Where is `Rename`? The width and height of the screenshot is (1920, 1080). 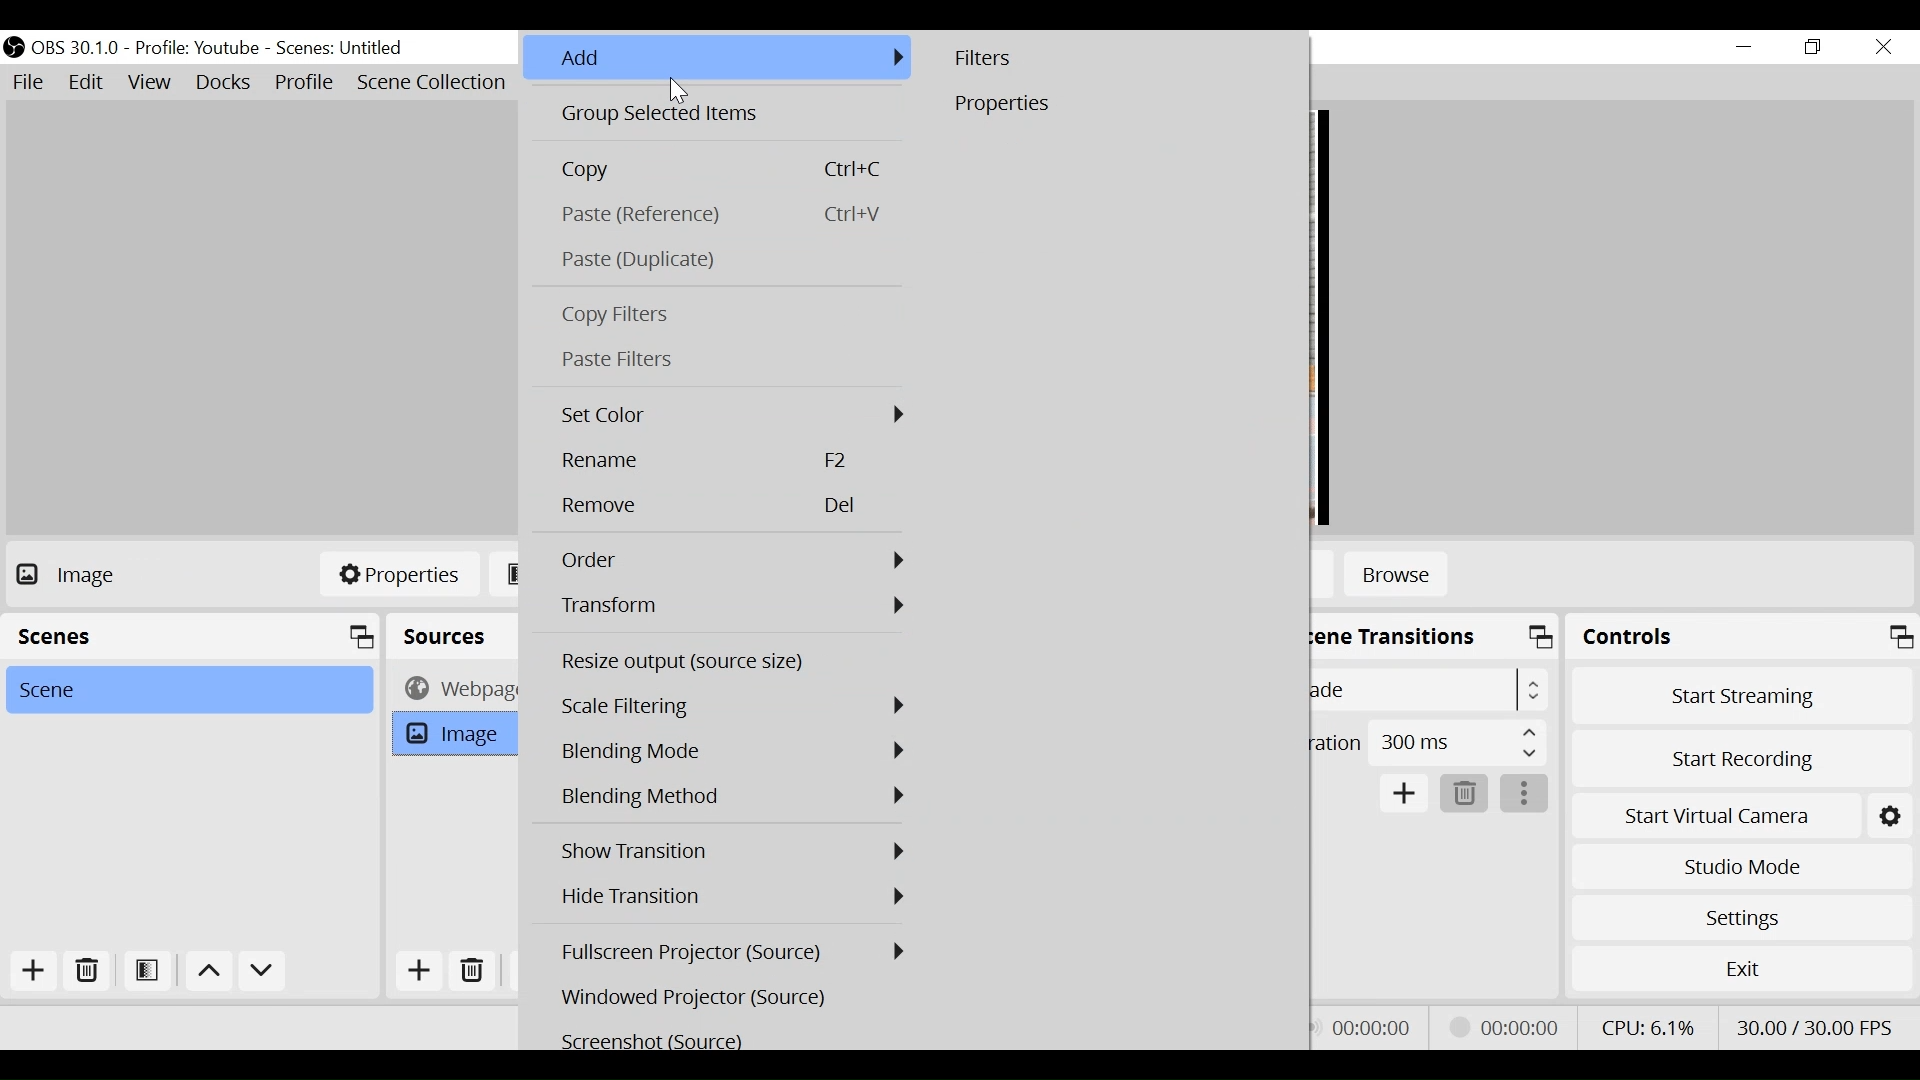 Rename is located at coordinates (728, 461).